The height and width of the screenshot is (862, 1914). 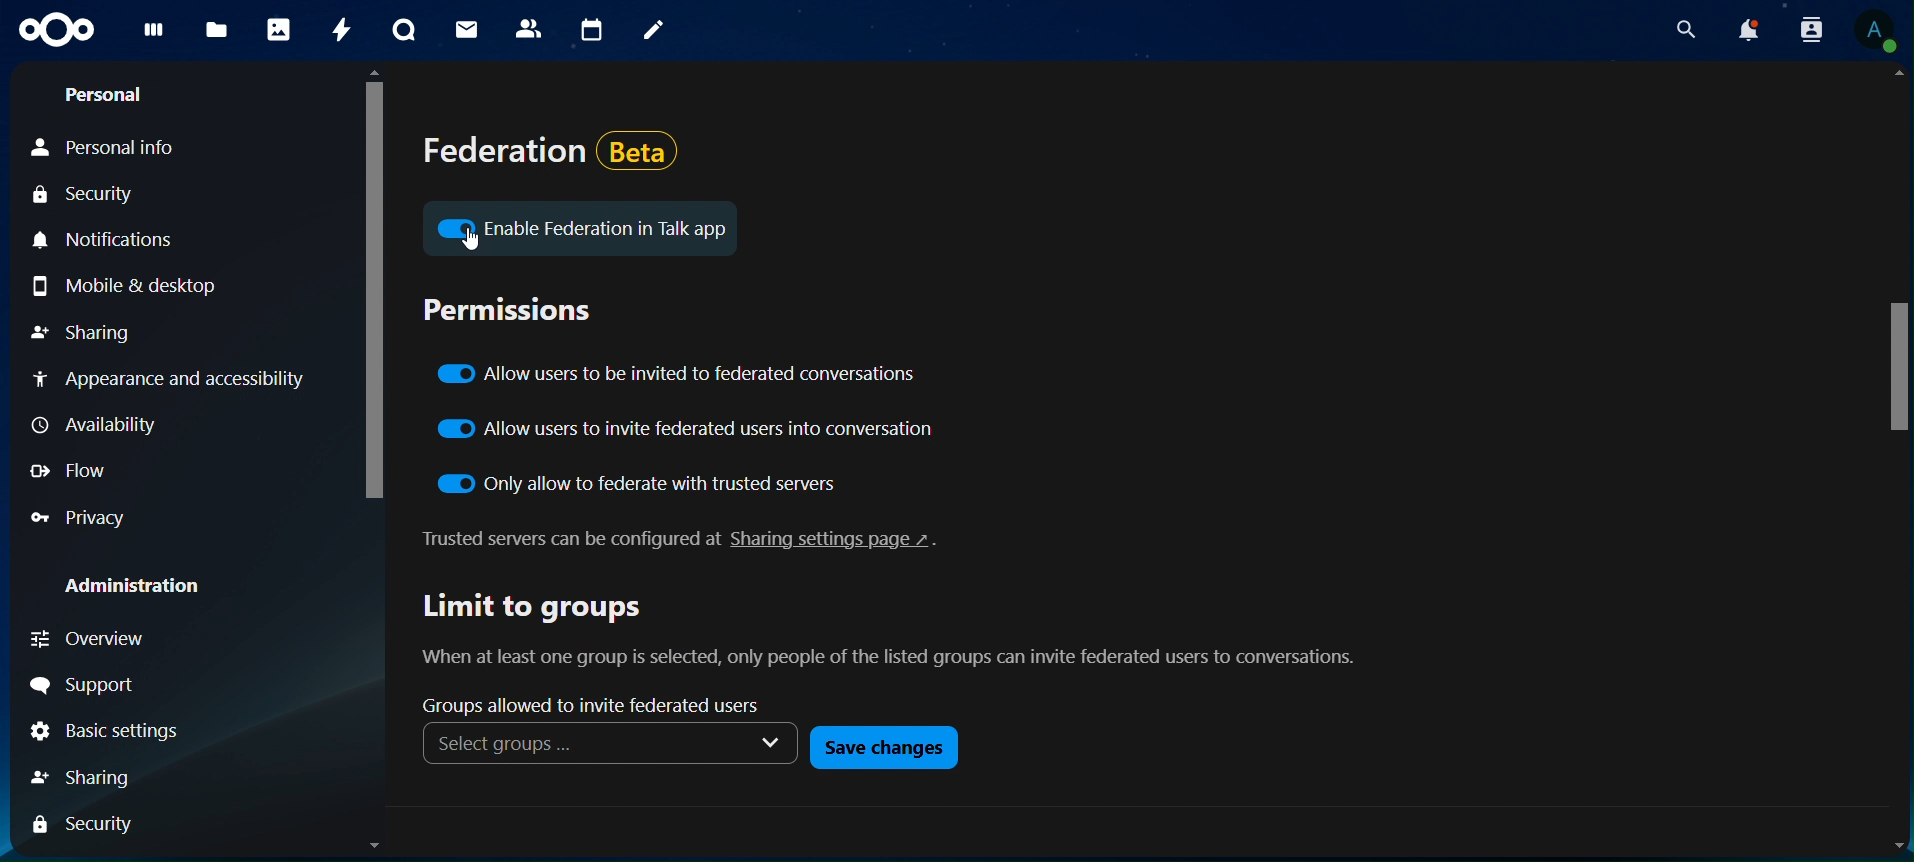 What do you see at coordinates (604, 704) in the screenshot?
I see `groups allowed to invite federated users` at bounding box center [604, 704].